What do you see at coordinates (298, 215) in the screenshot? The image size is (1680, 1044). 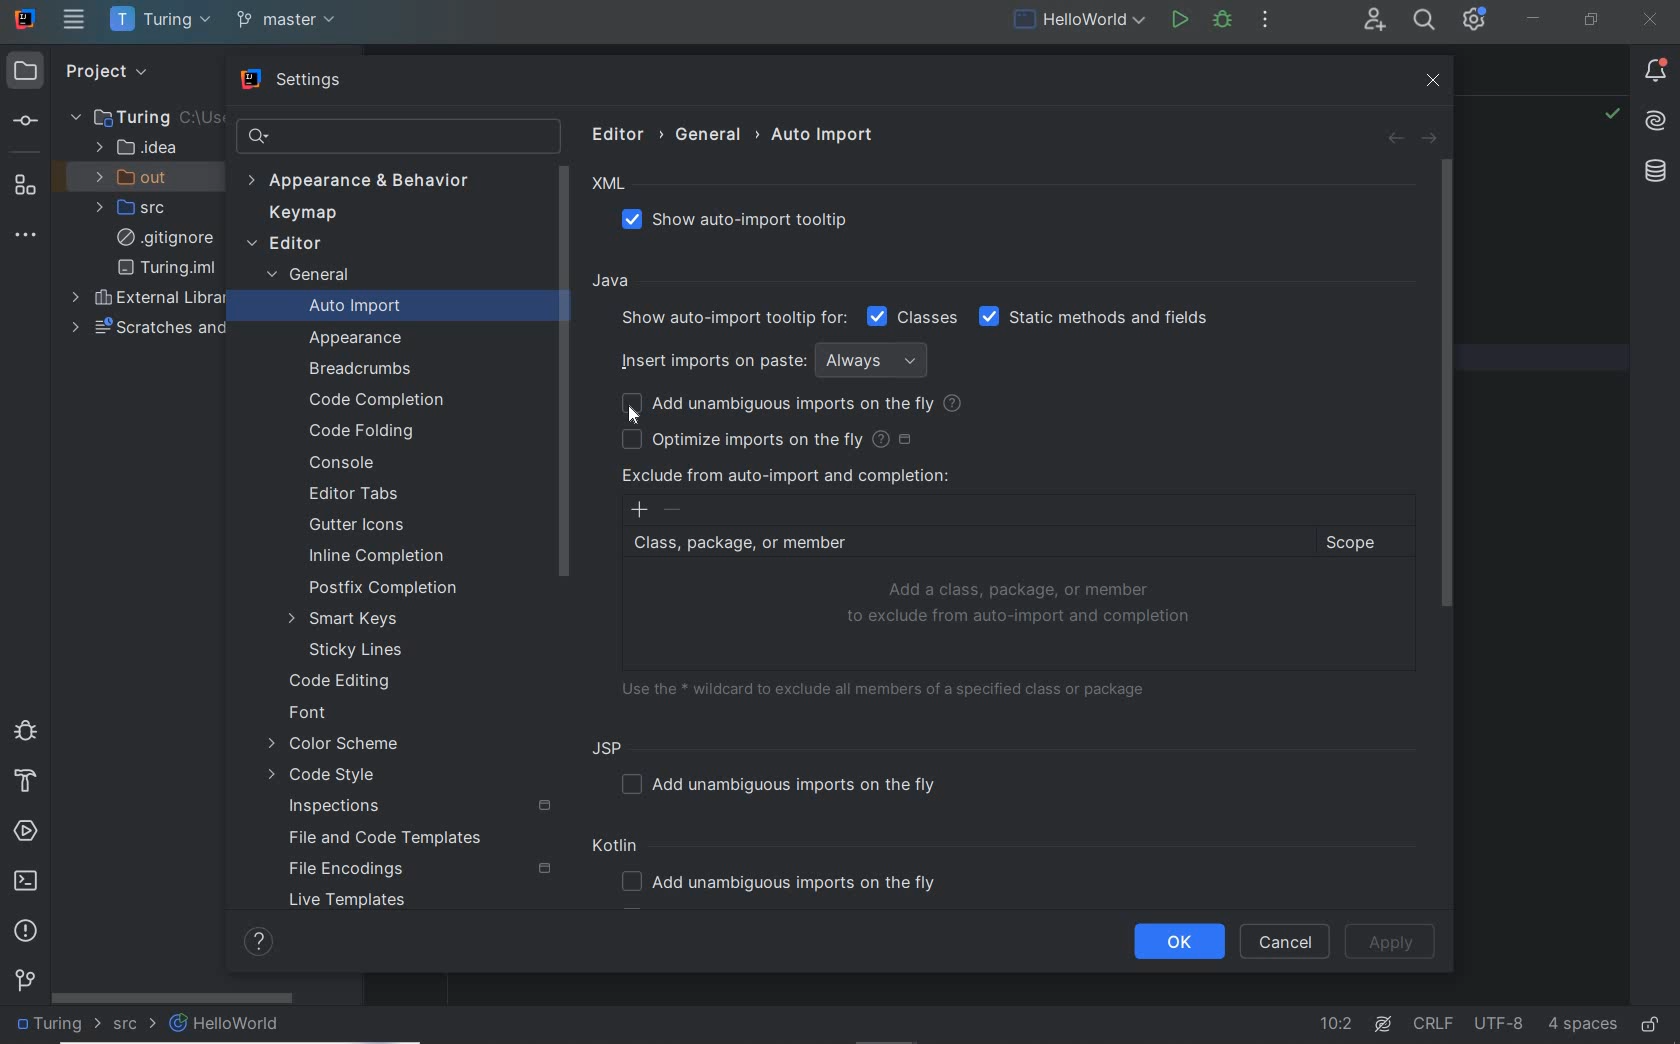 I see `KEYMAP` at bounding box center [298, 215].